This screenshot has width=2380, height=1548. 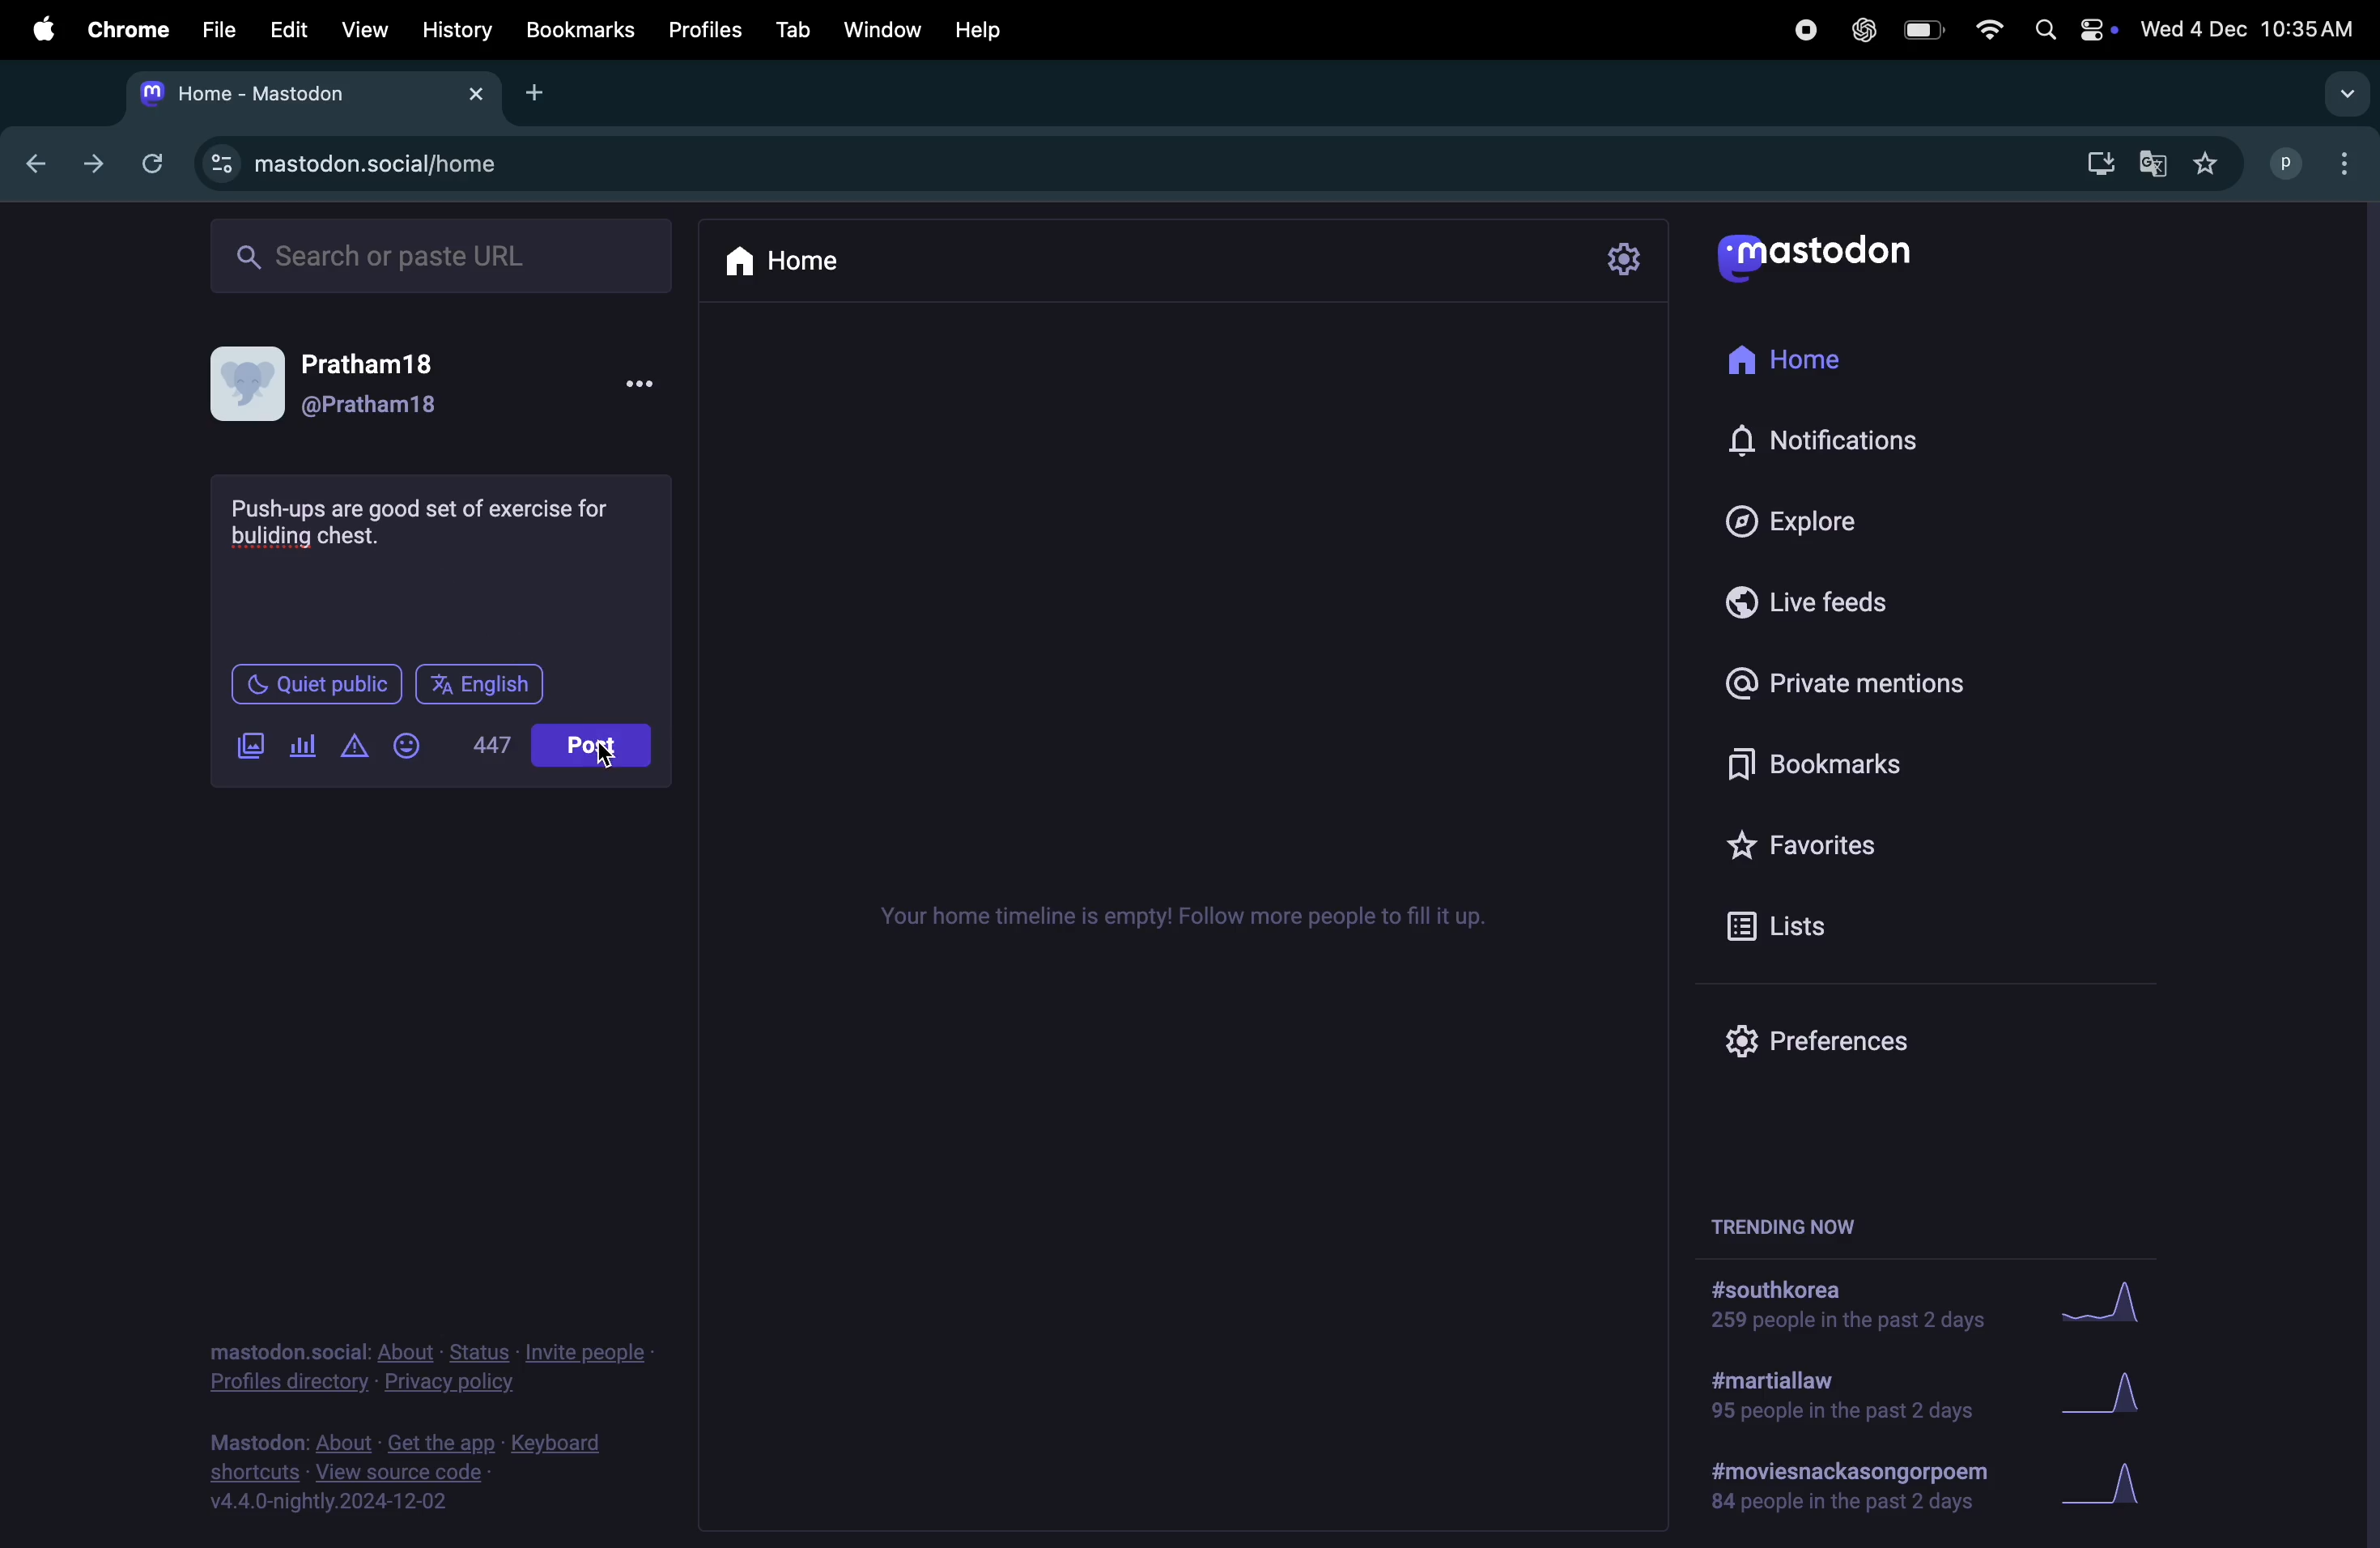 I want to click on Home, so click(x=798, y=258).